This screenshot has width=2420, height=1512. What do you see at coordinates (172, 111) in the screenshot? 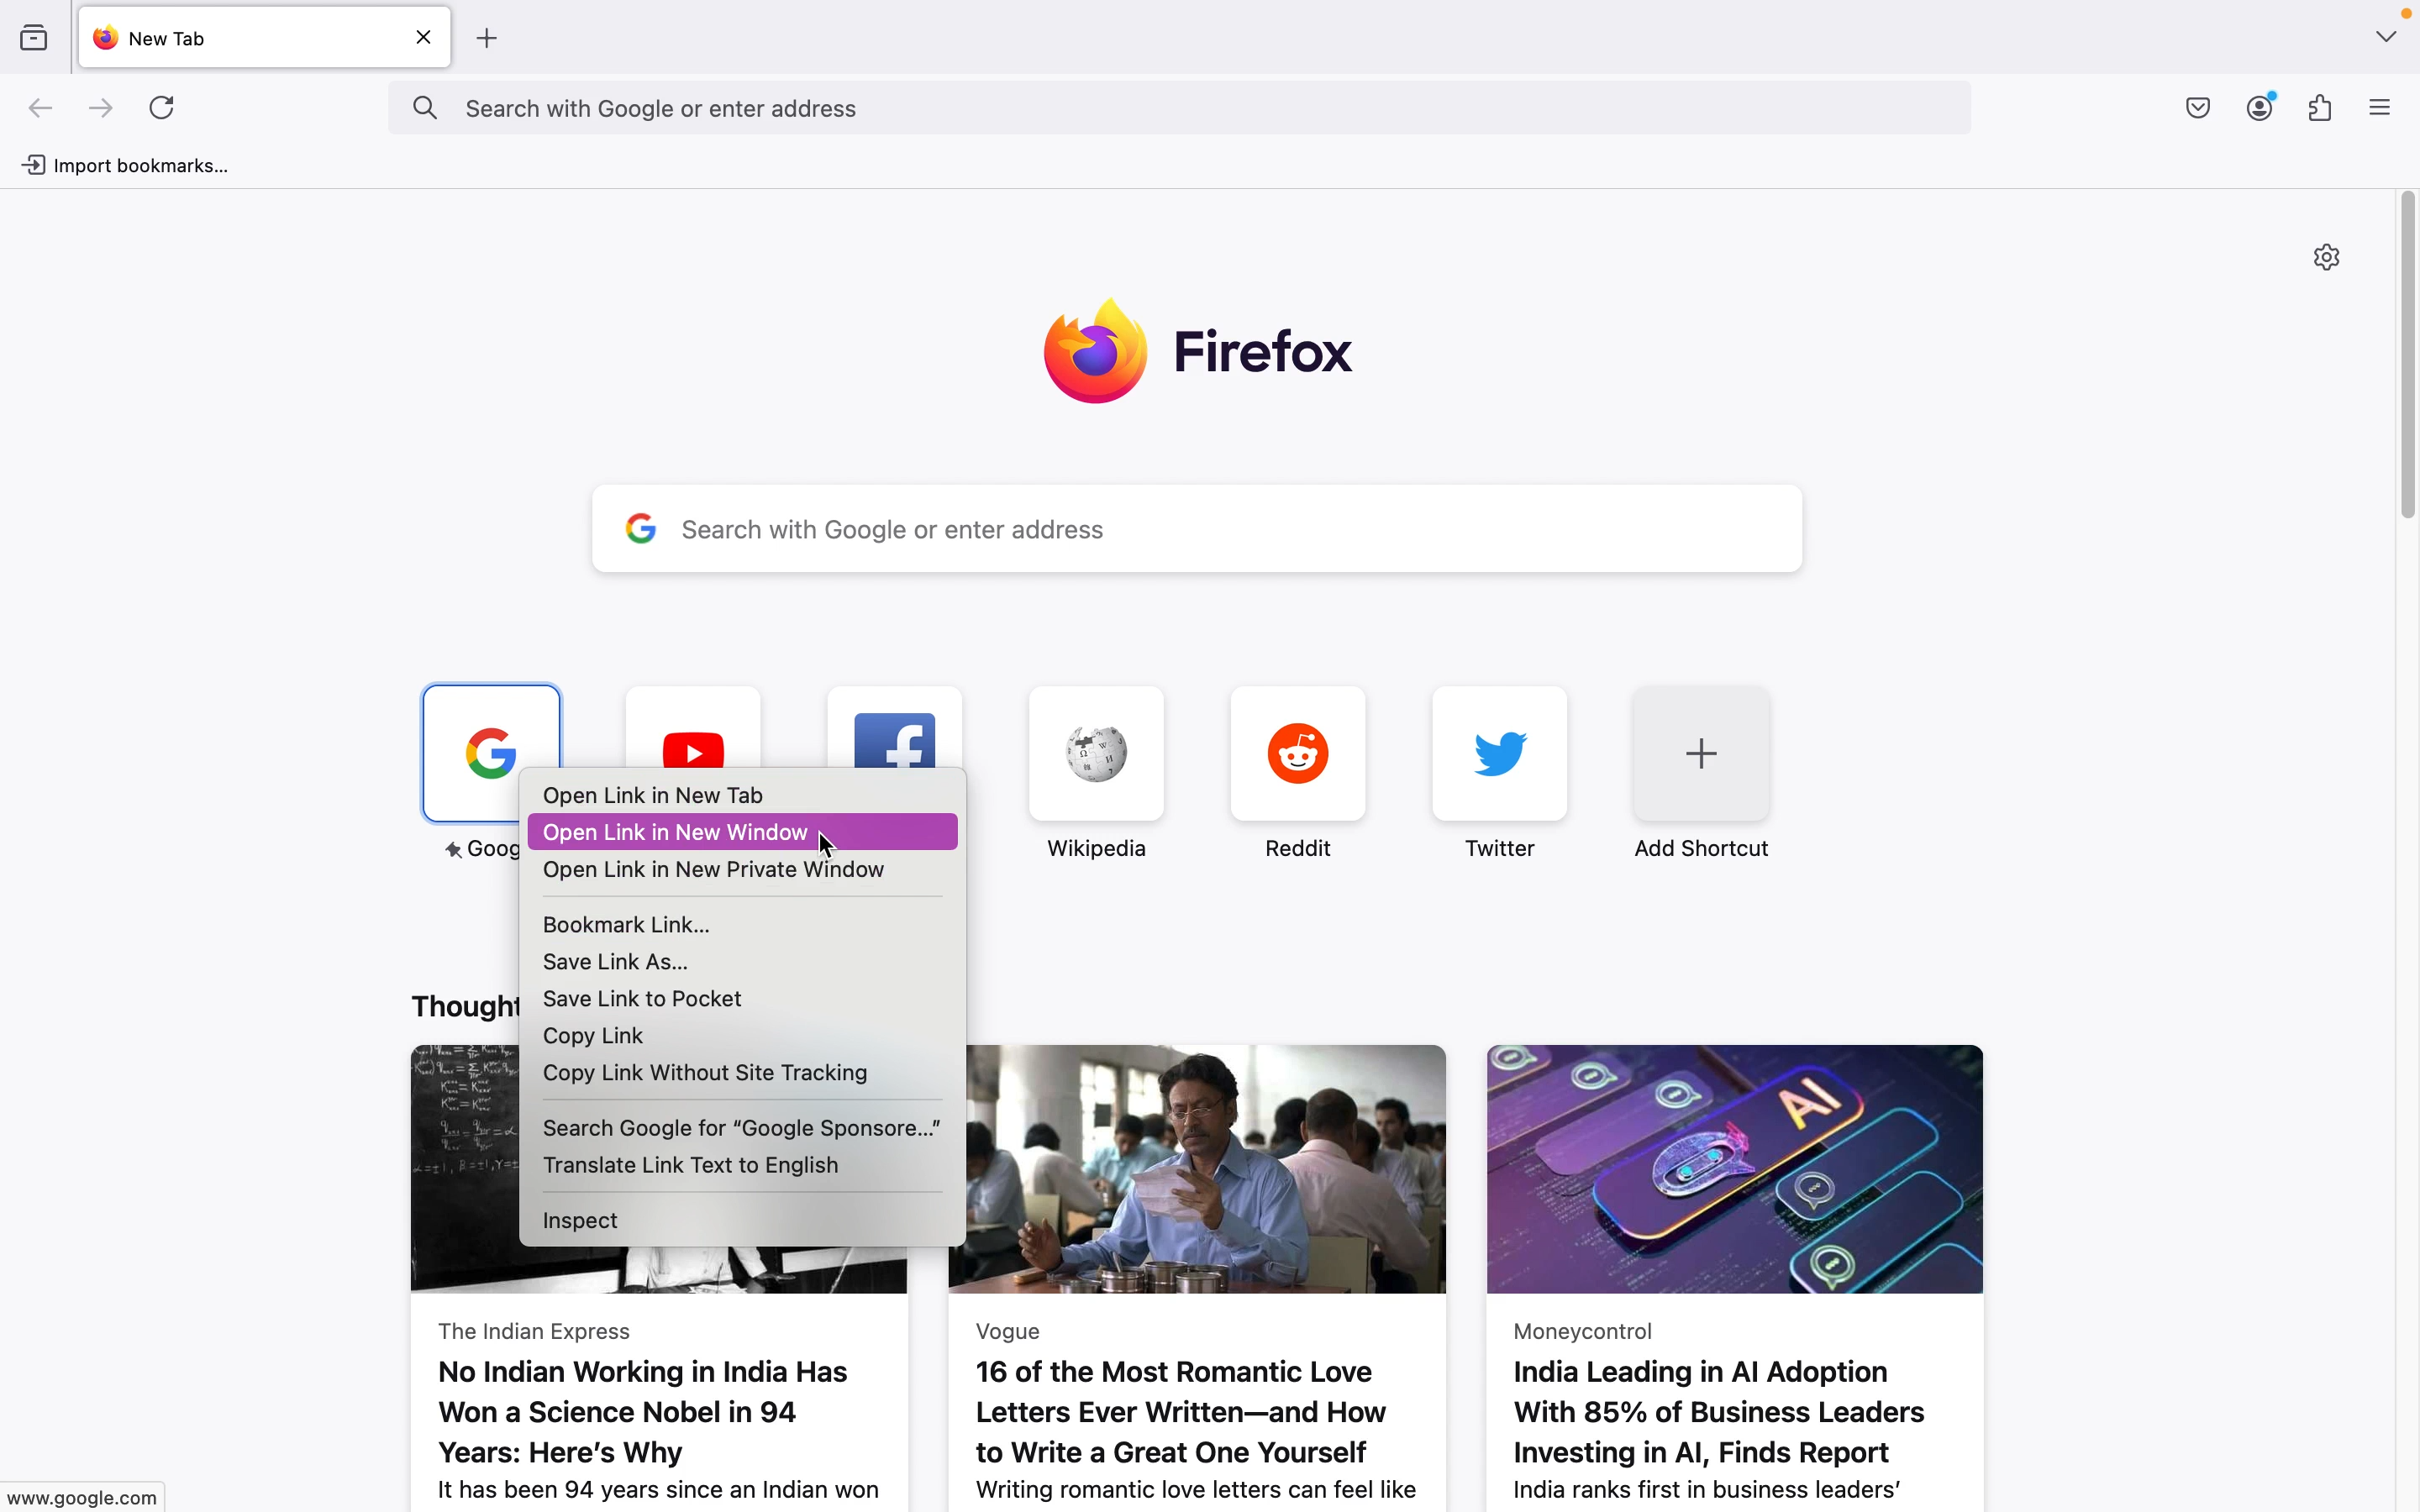
I see `refresh` at bounding box center [172, 111].